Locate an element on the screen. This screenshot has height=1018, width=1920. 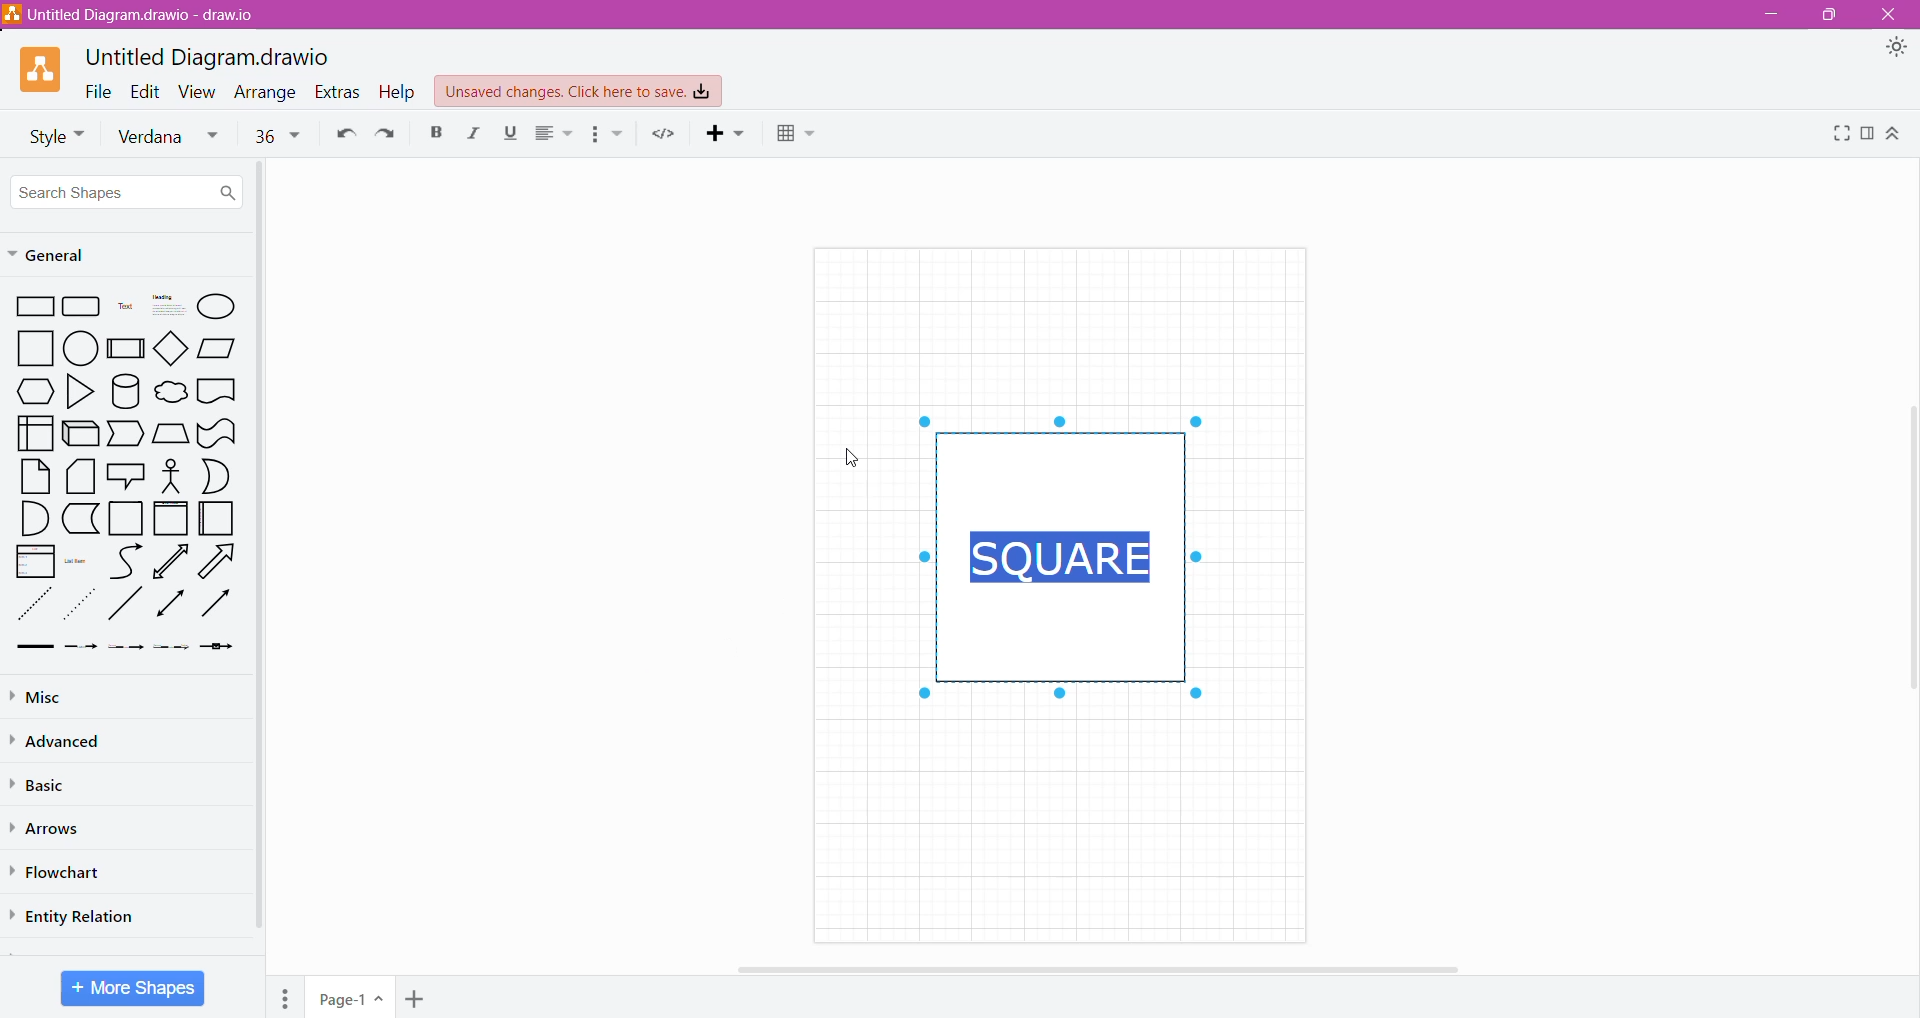
Document is located at coordinates (217, 391).